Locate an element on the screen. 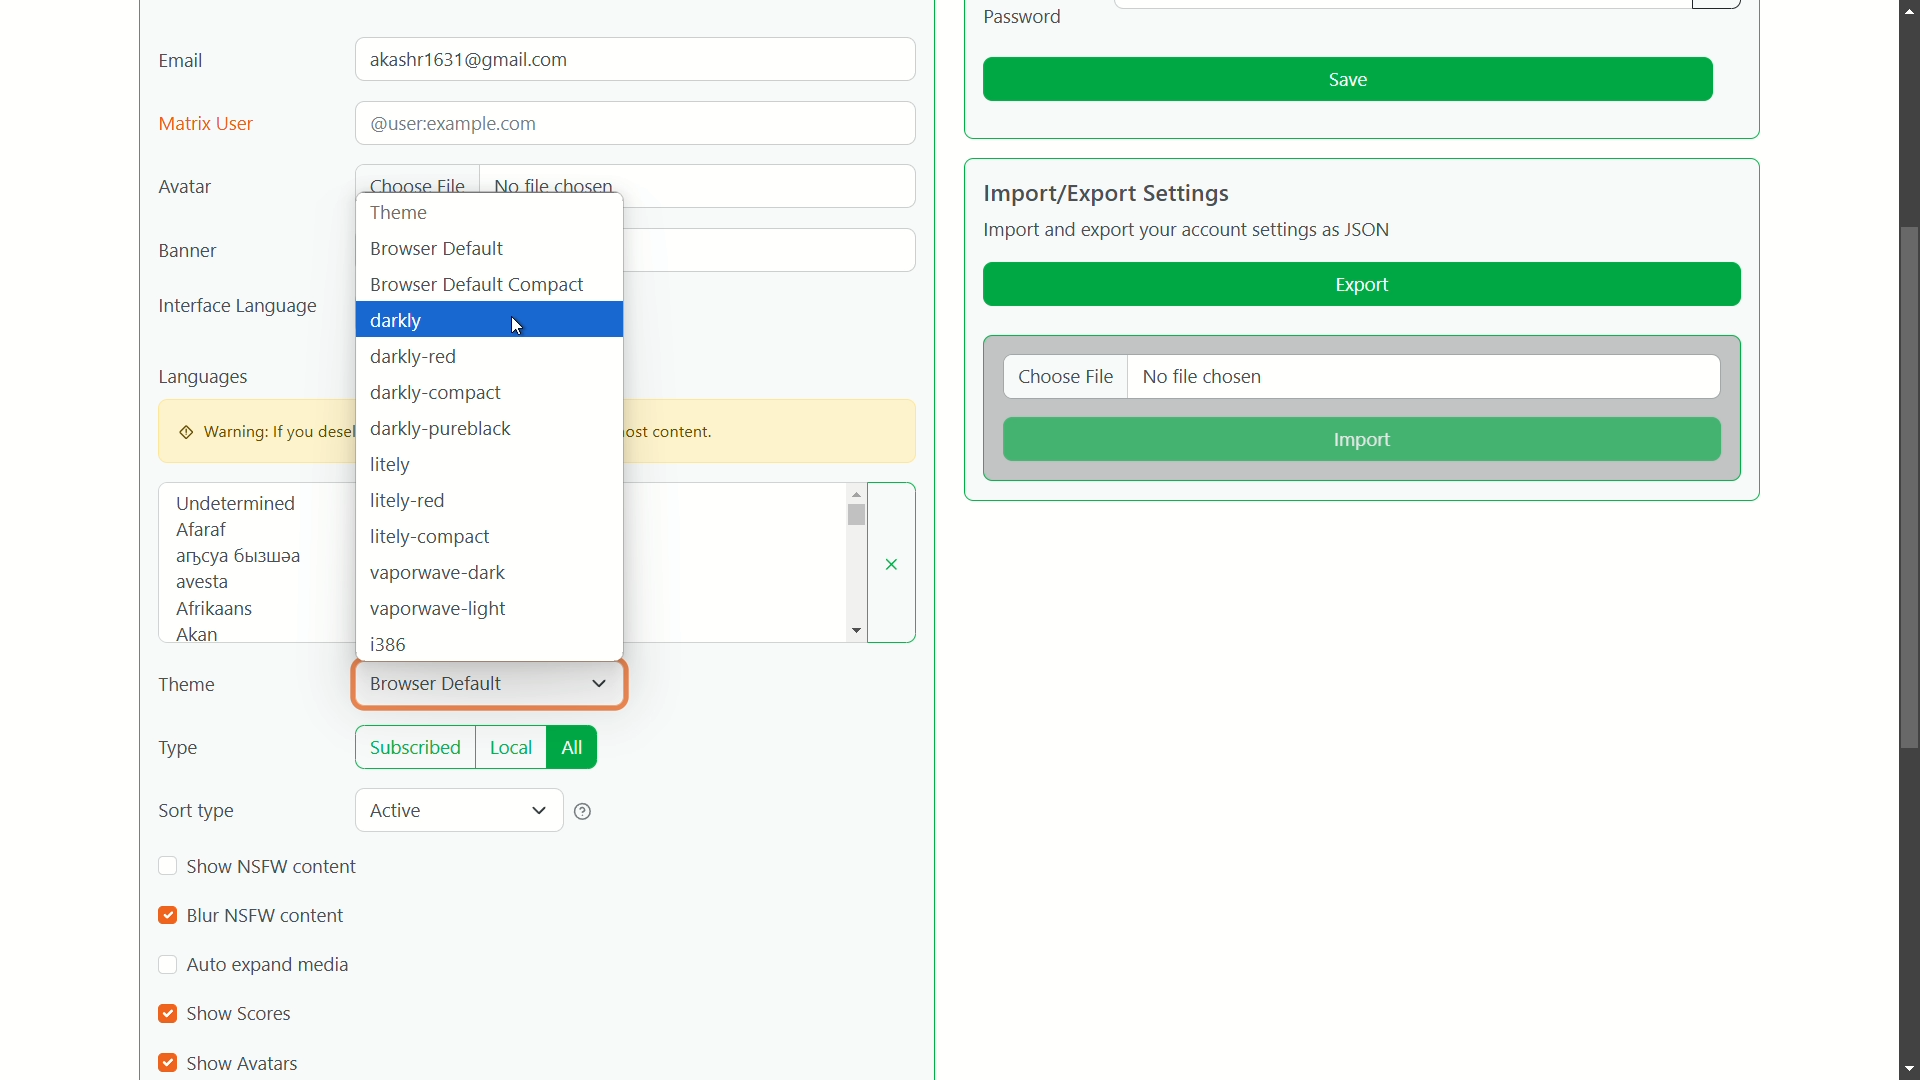  checkbox is located at coordinates (170, 1014).